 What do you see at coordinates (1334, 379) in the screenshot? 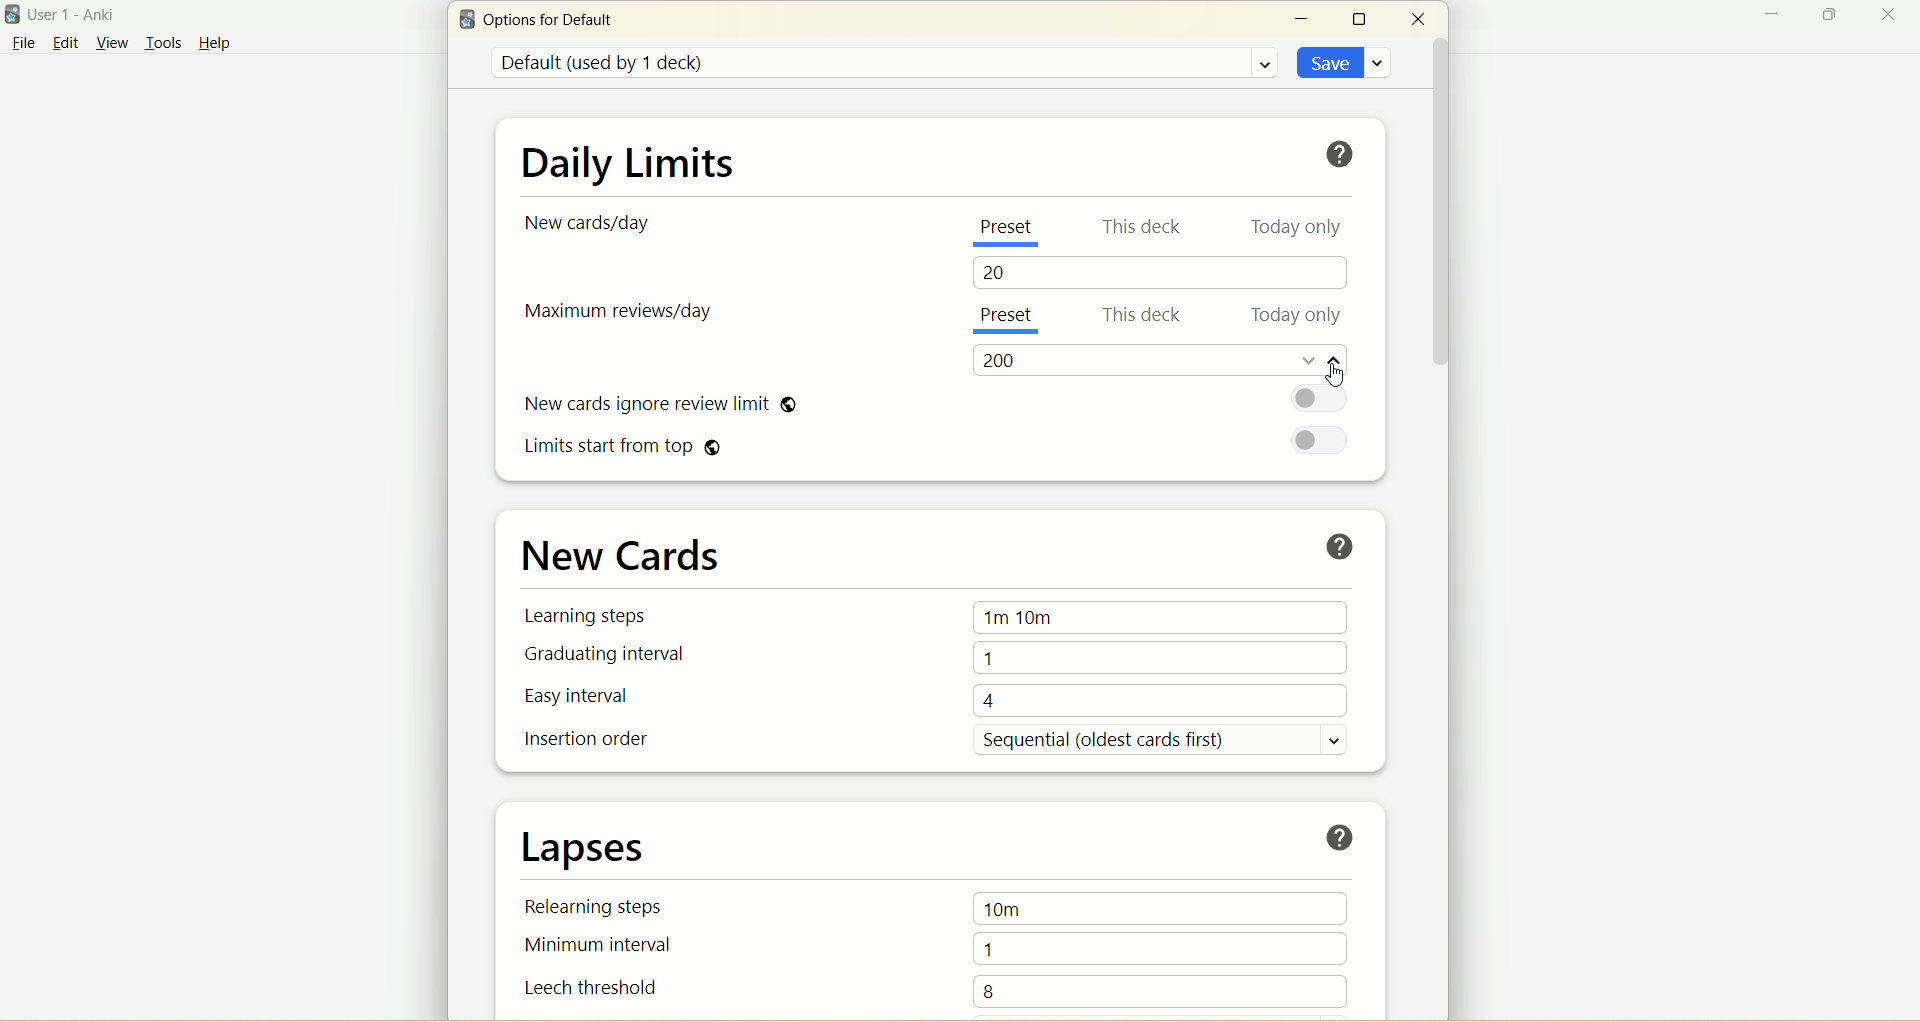
I see `cursor` at bounding box center [1334, 379].